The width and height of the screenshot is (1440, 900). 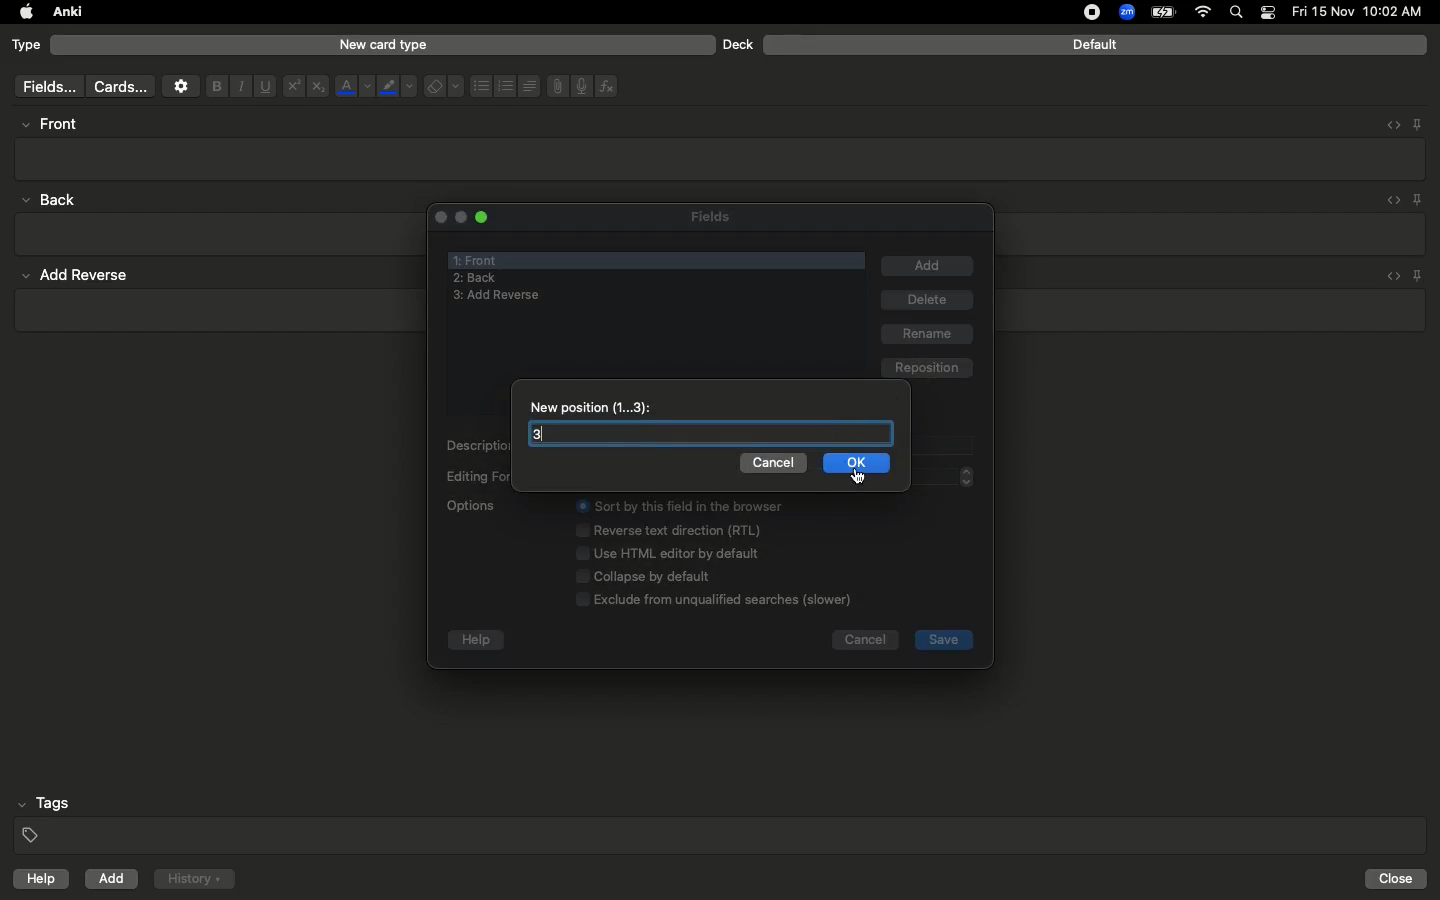 What do you see at coordinates (475, 279) in the screenshot?
I see `Back` at bounding box center [475, 279].